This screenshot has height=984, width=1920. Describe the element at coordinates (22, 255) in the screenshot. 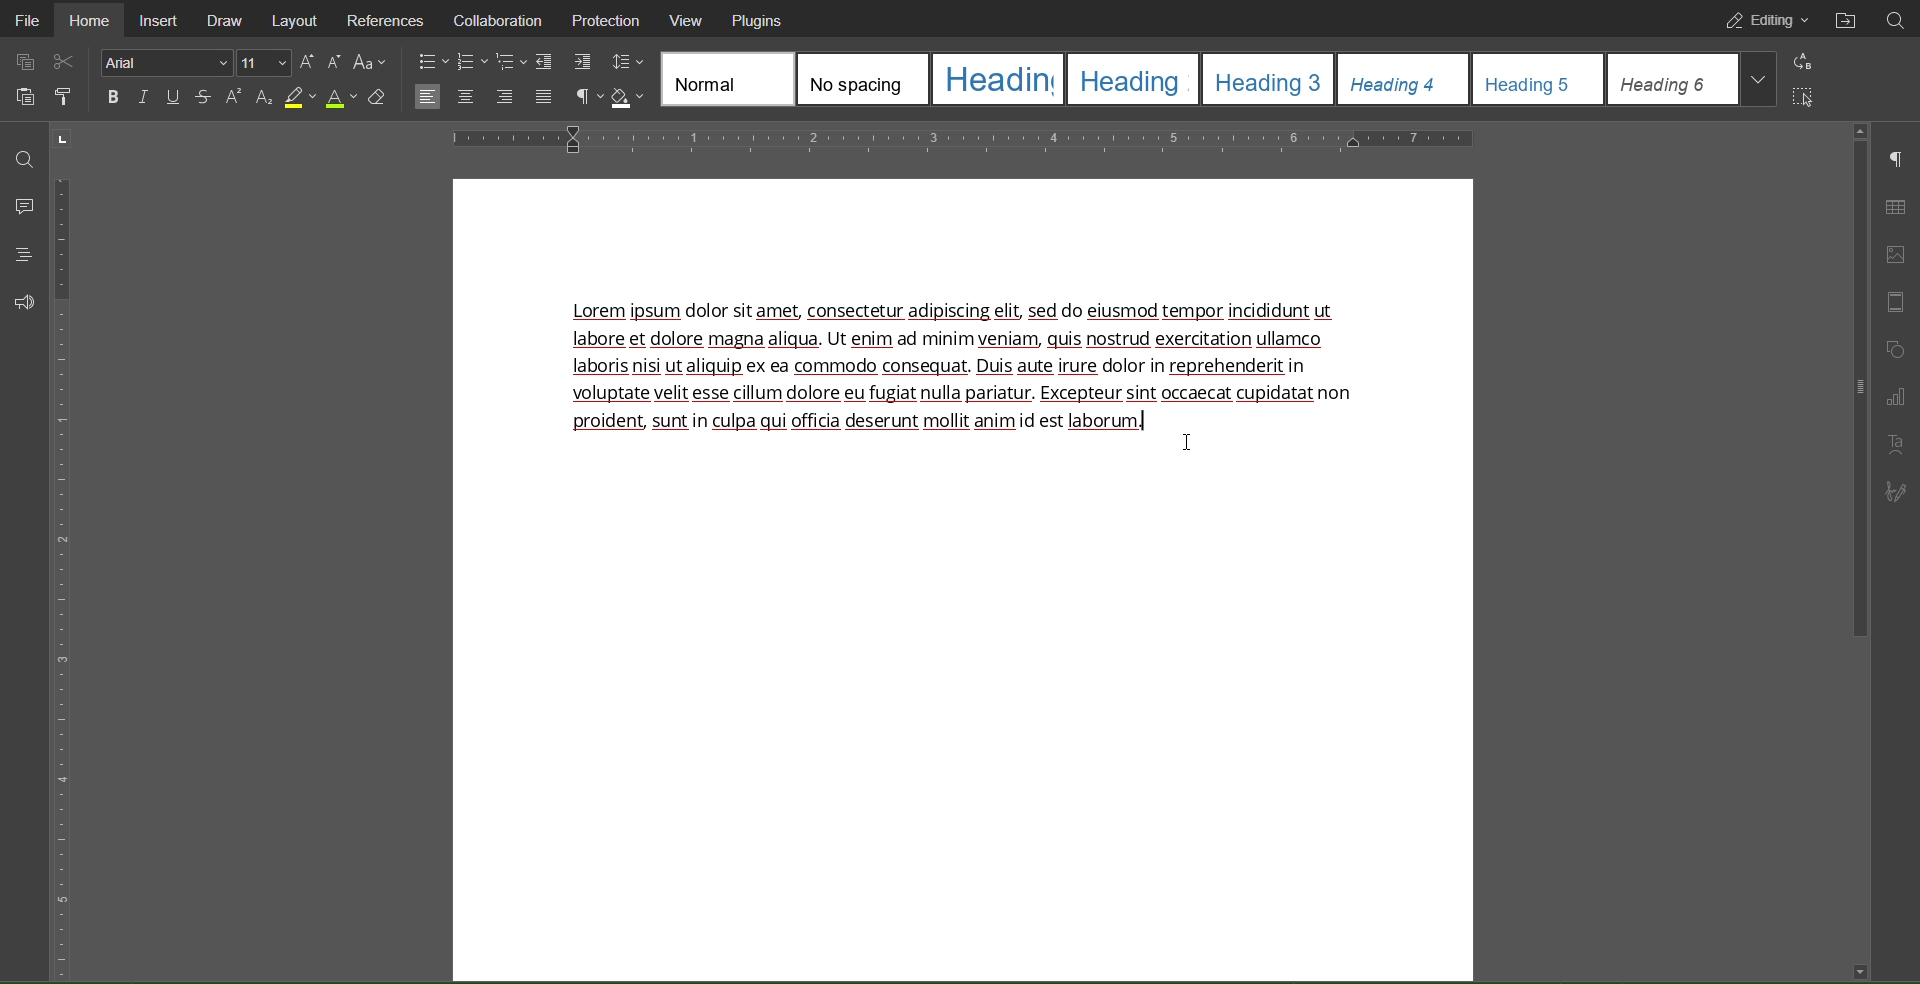

I see `Headings` at that location.